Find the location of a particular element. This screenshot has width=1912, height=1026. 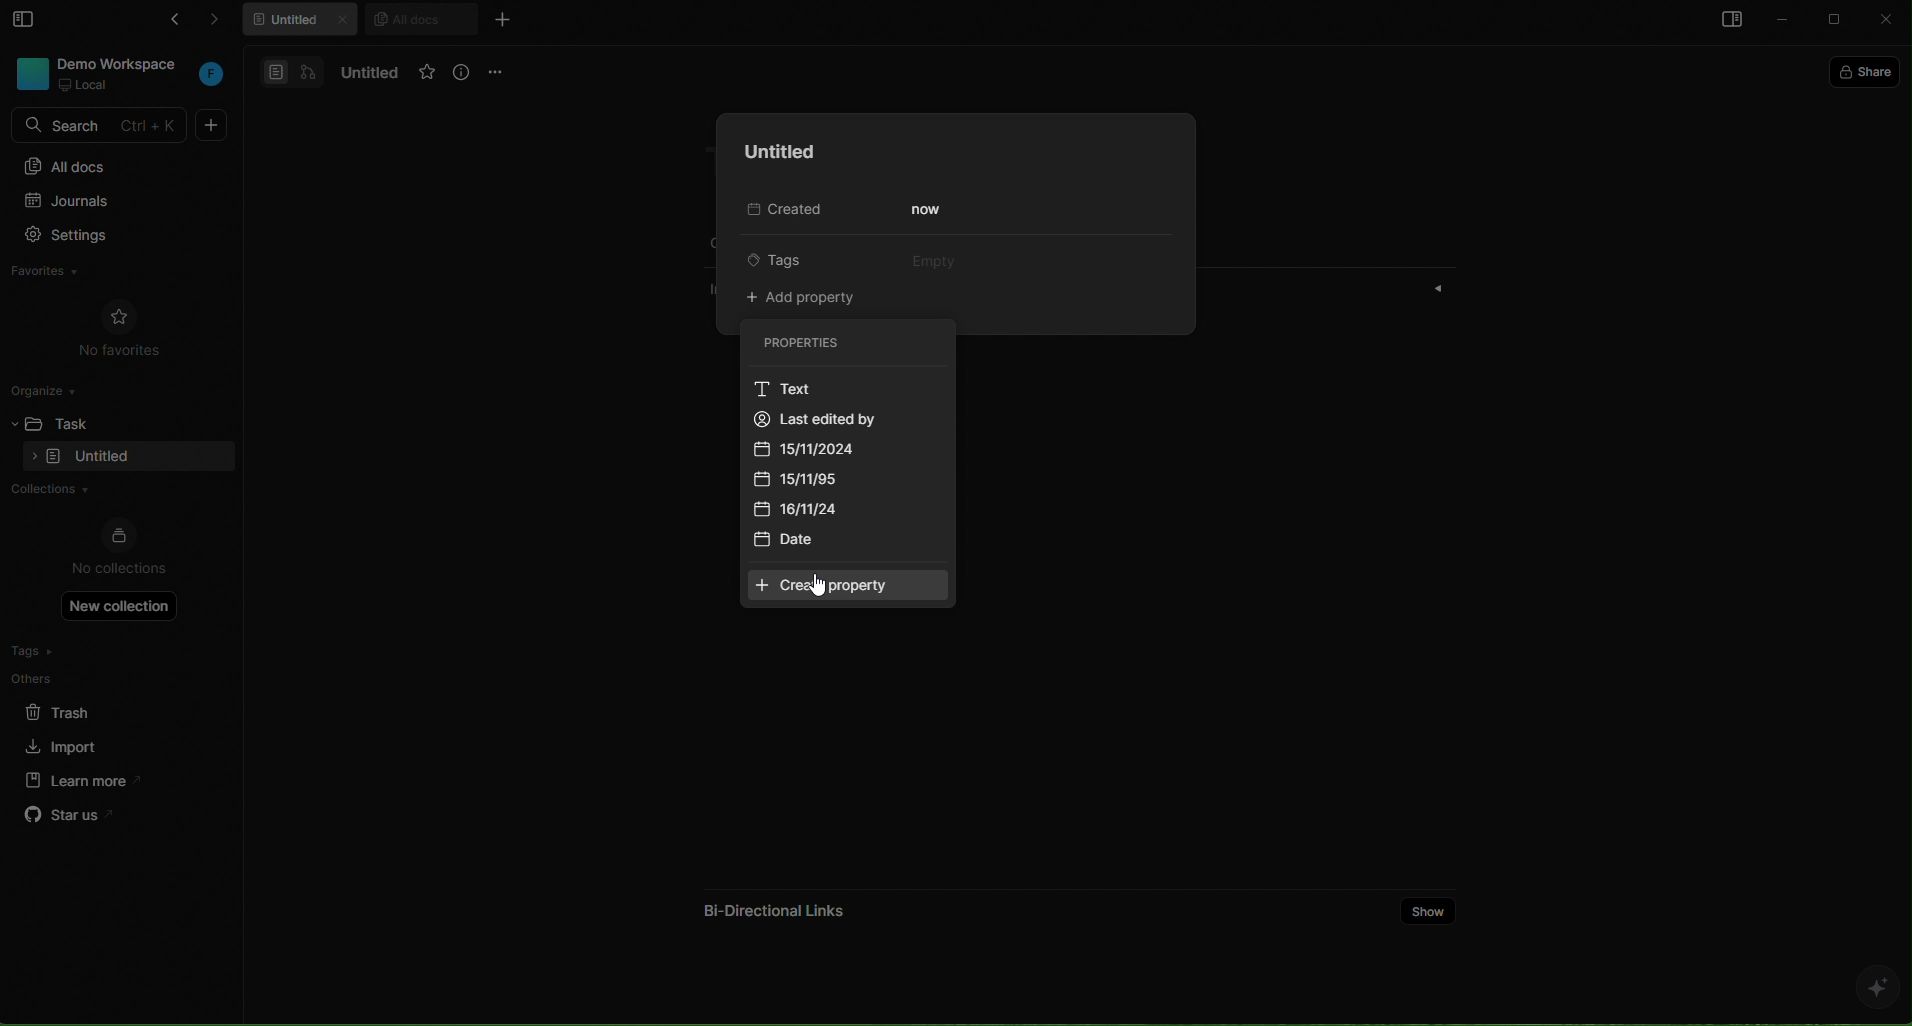

add property is located at coordinates (805, 298).